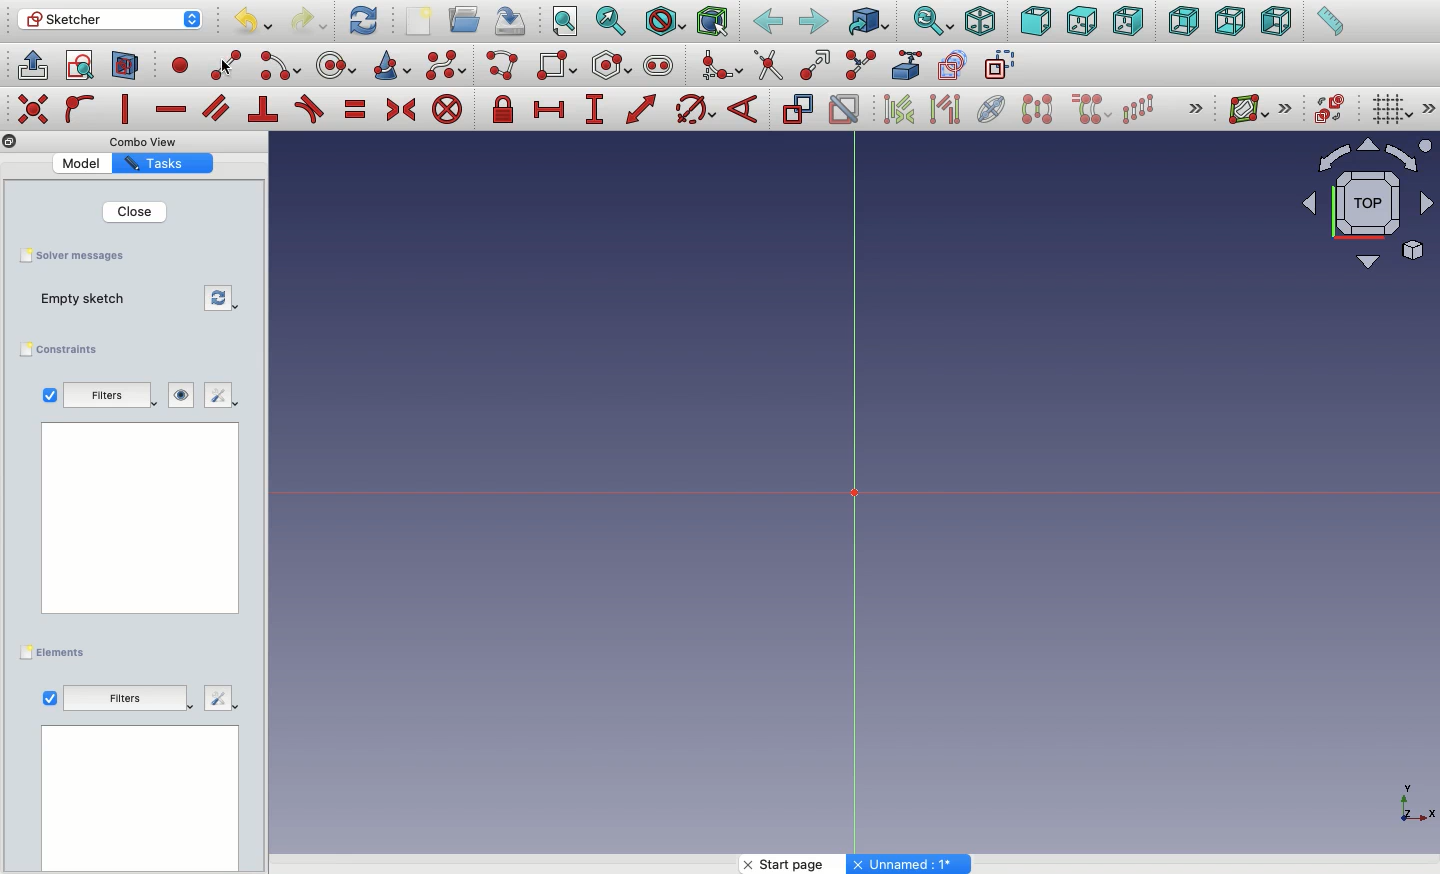 The height and width of the screenshot is (874, 1440). I want to click on Edit, so click(223, 396).